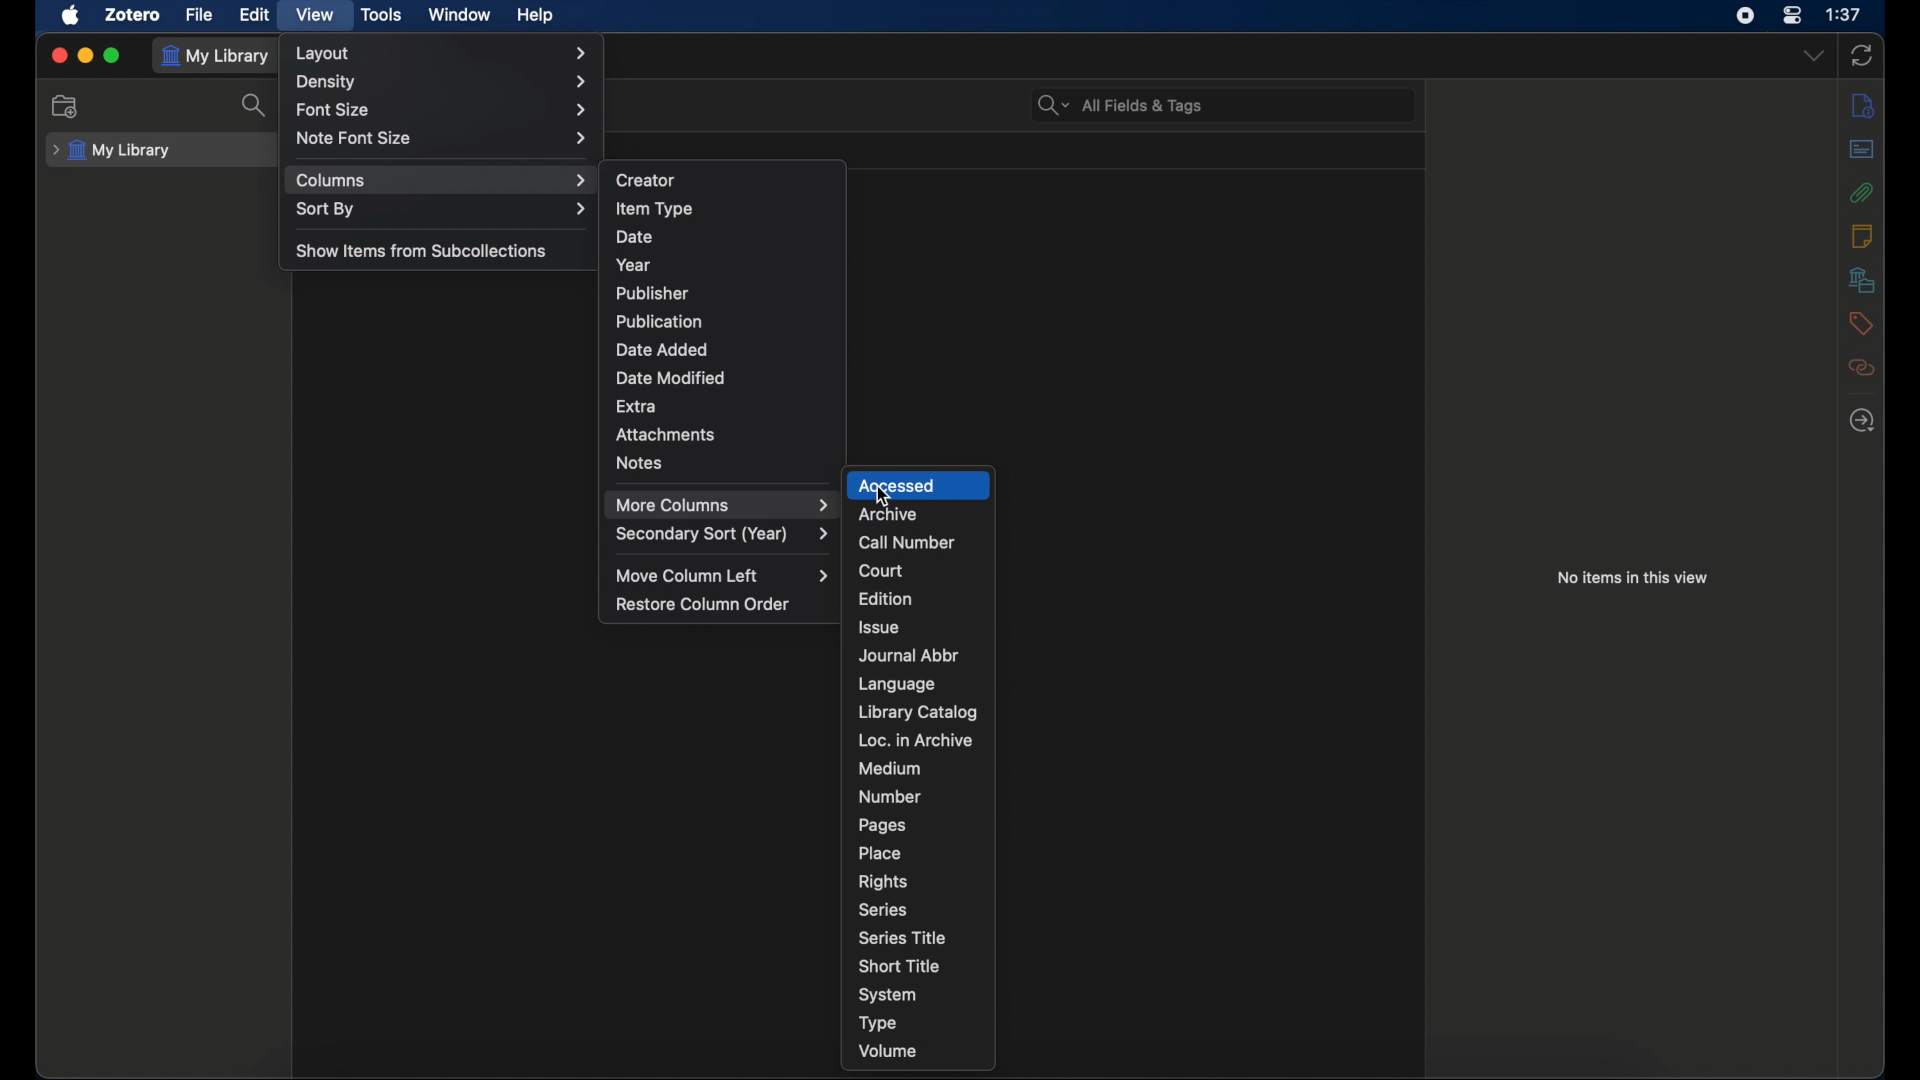 This screenshot has width=1920, height=1080. Describe the element at coordinates (667, 435) in the screenshot. I see `attachments` at that location.